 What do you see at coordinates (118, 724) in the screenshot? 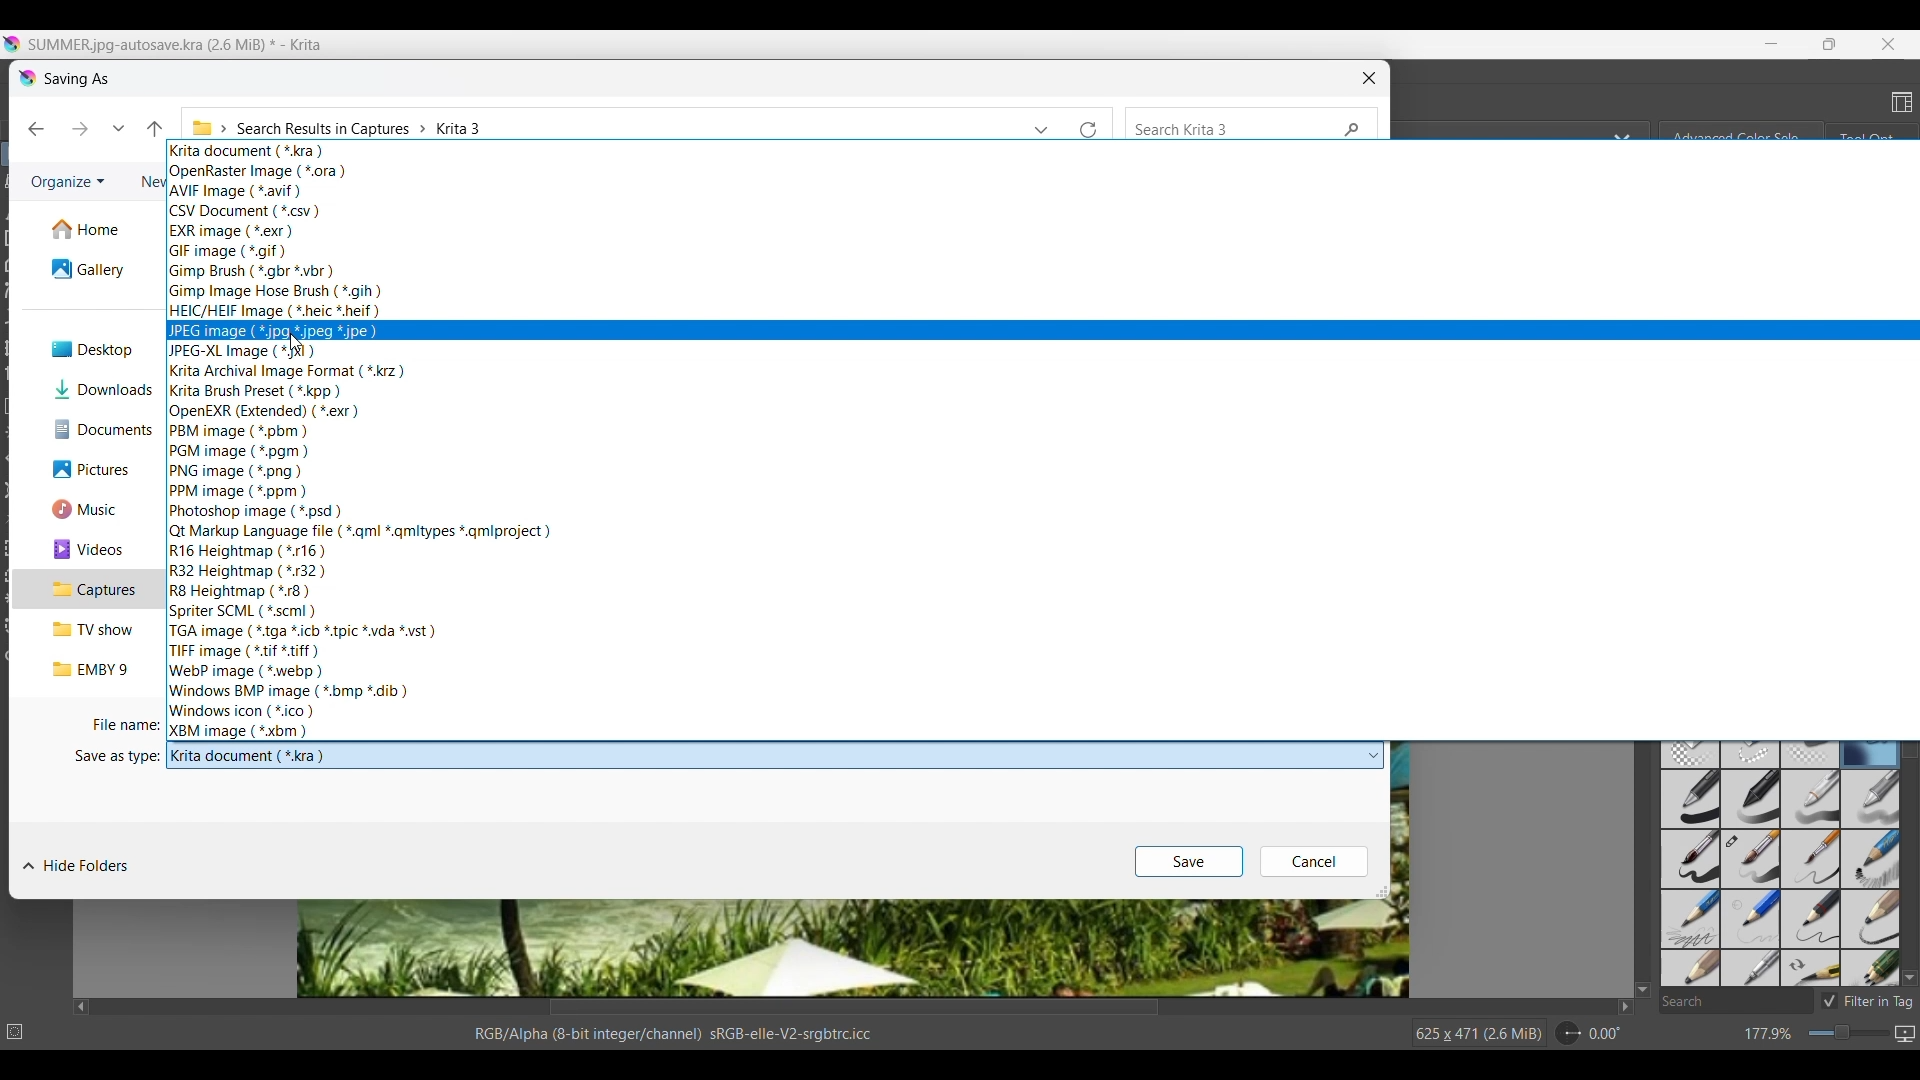
I see `File Name:` at bounding box center [118, 724].